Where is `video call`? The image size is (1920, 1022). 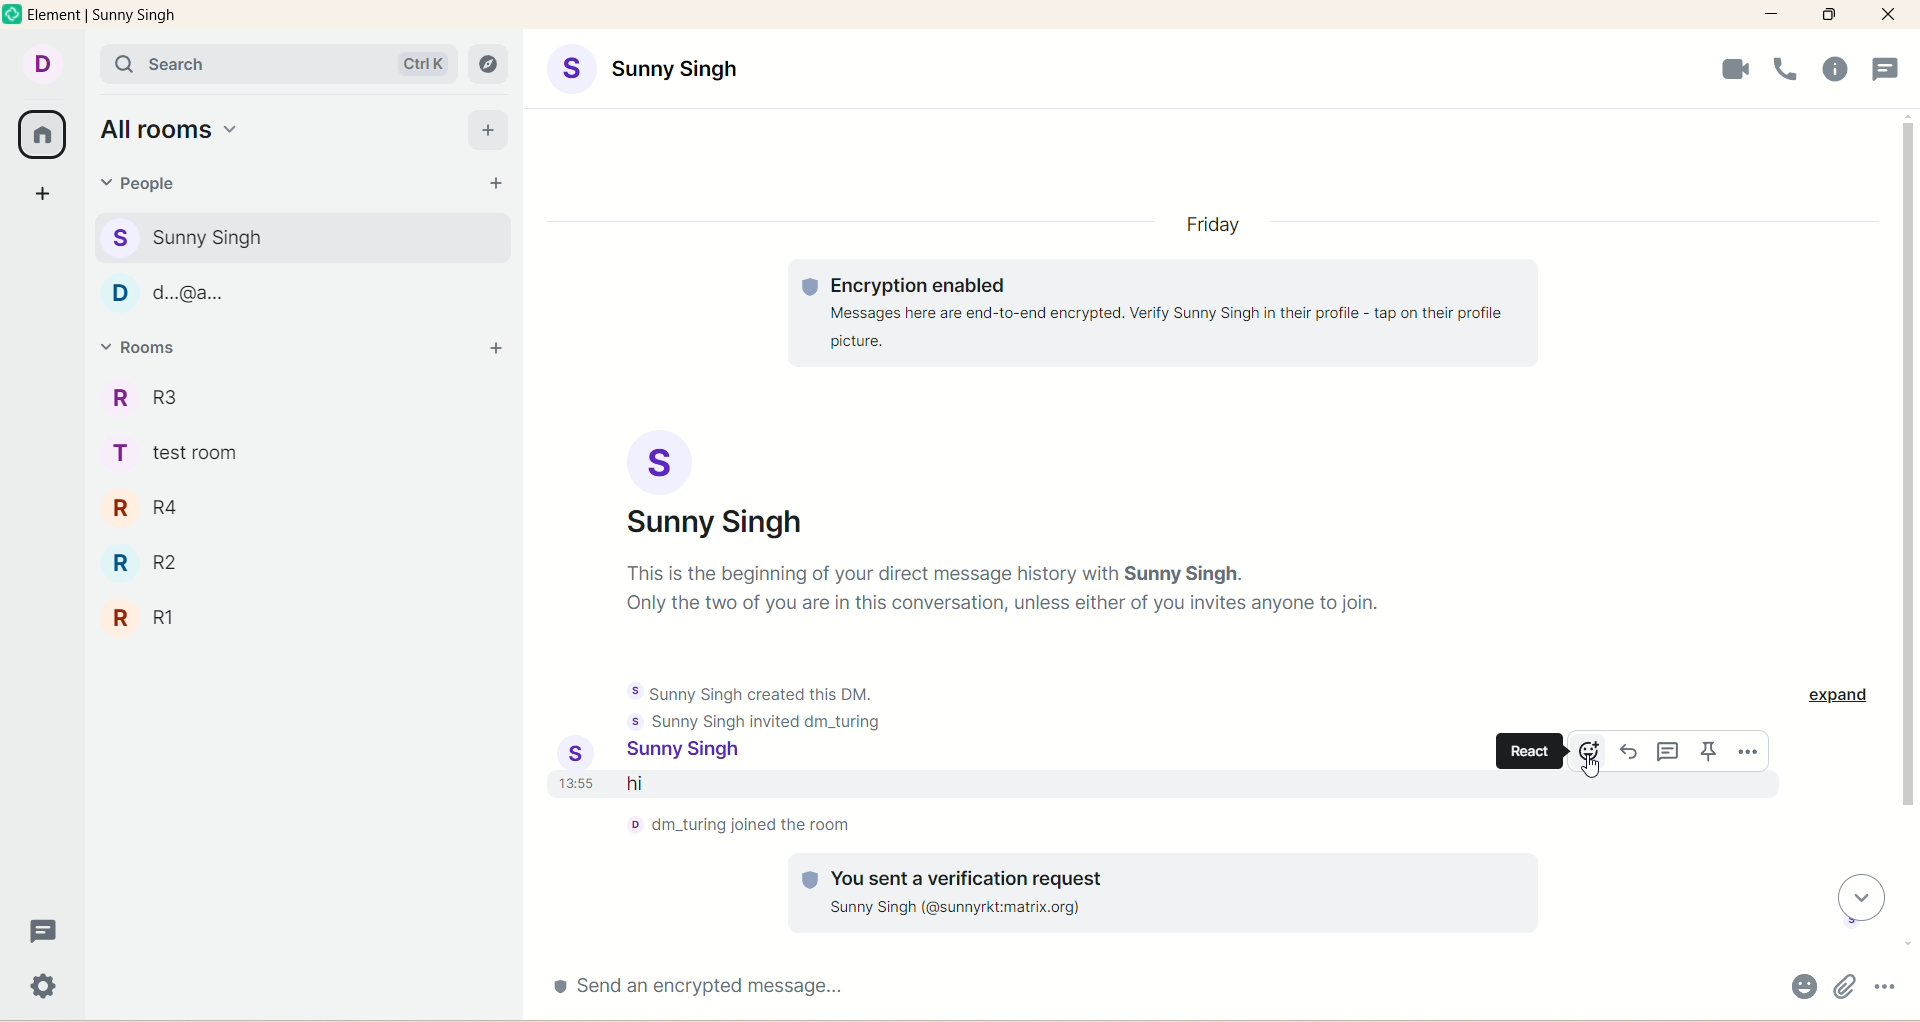 video call is located at coordinates (1737, 69).